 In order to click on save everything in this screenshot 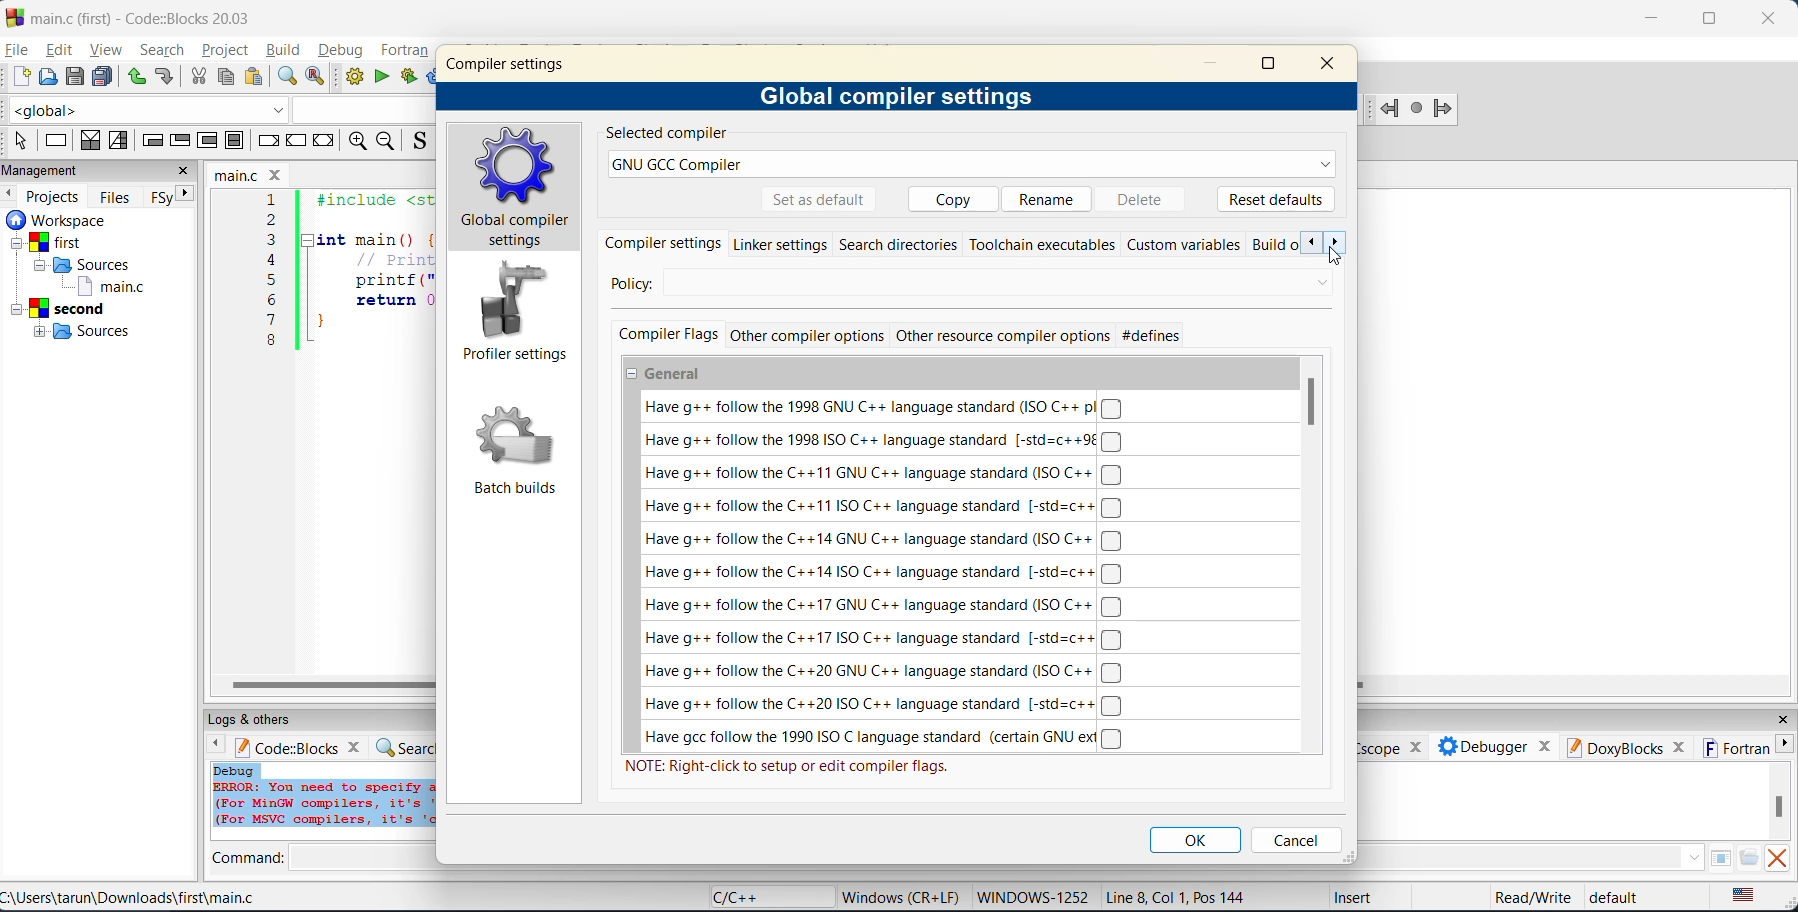, I will do `click(105, 77)`.